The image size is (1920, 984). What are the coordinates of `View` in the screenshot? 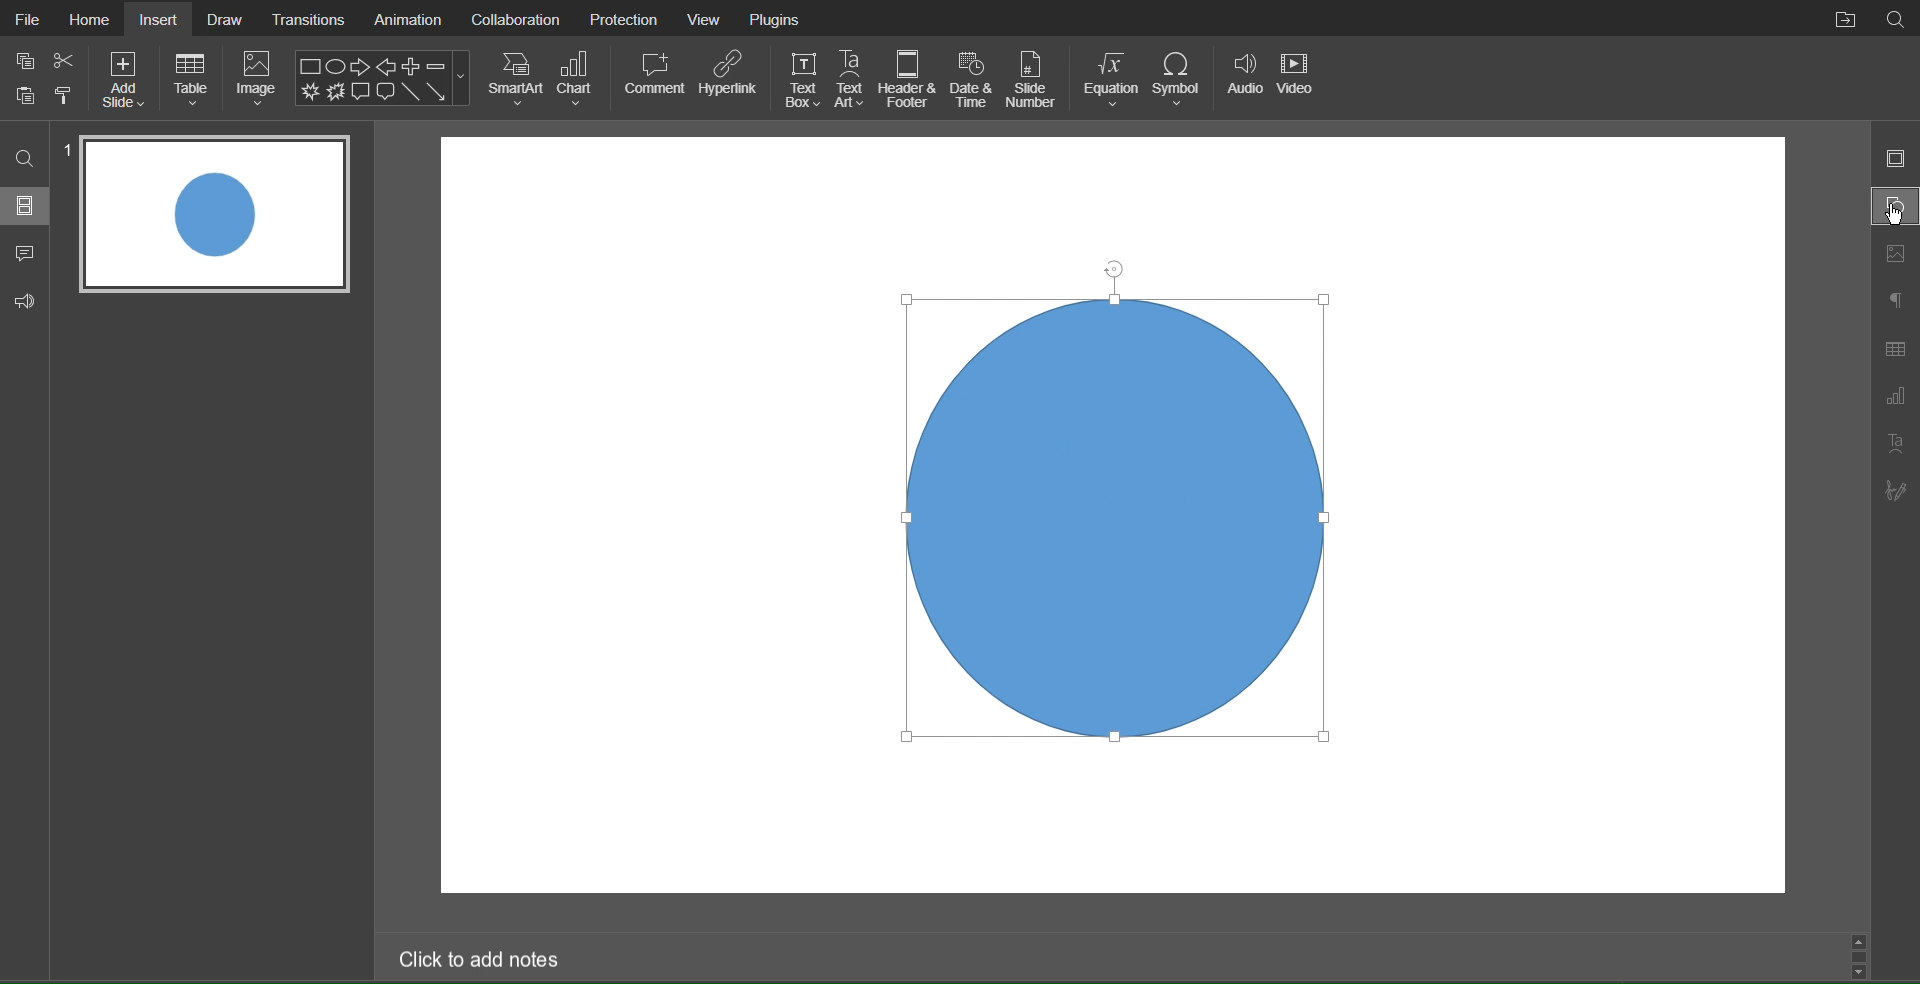 It's located at (704, 19).